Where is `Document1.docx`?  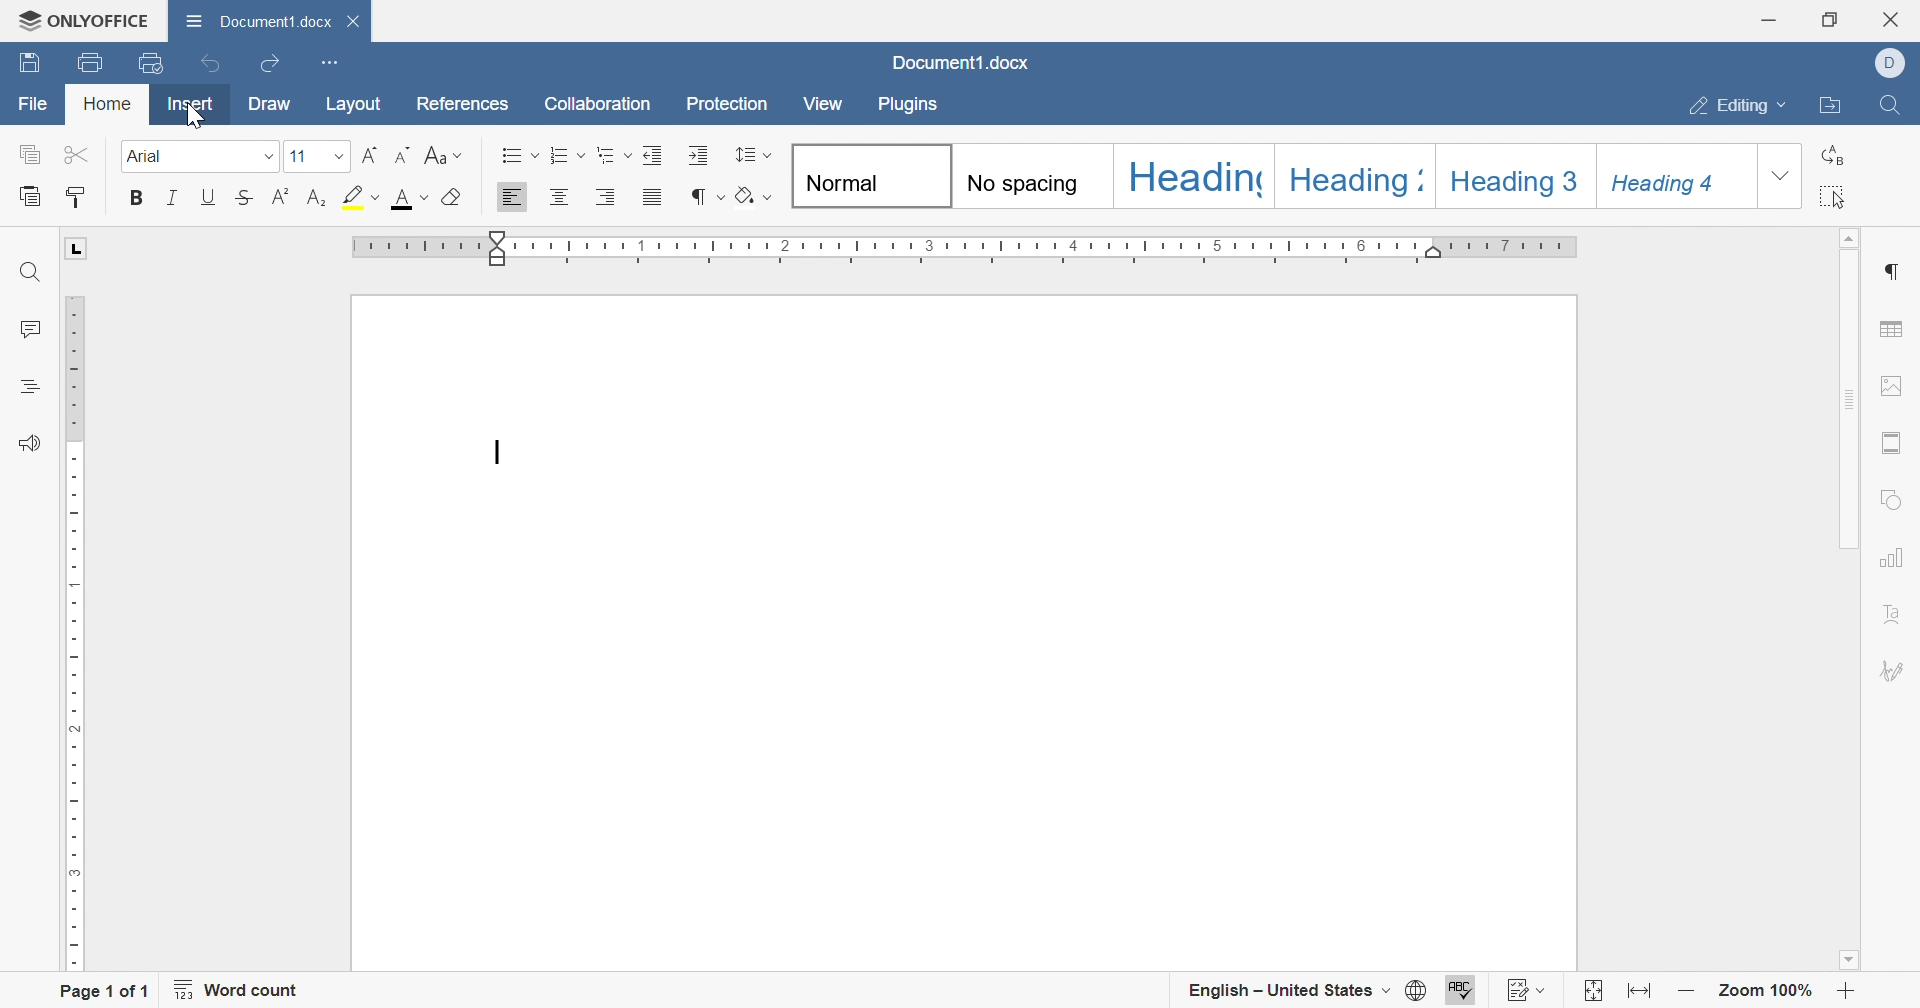
Document1.docx is located at coordinates (262, 25).